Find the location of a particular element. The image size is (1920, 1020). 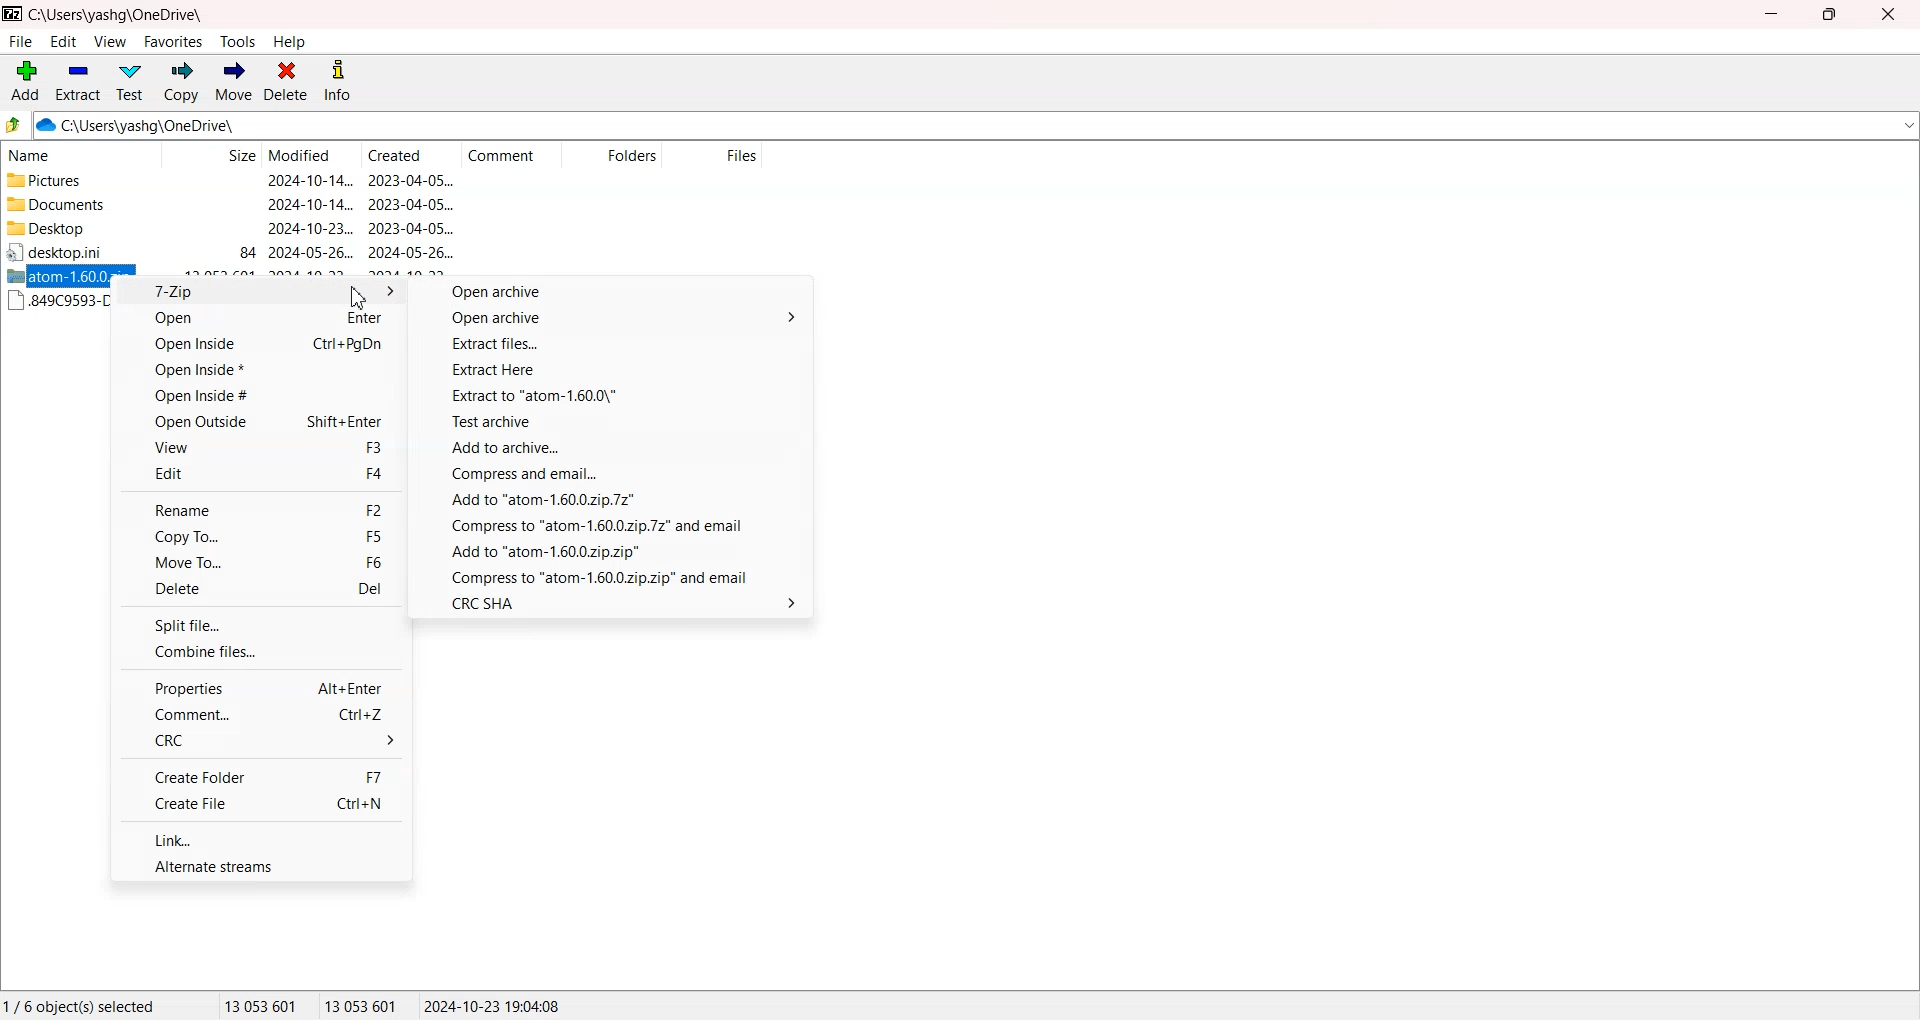

Test is located at coordinates (130, 82).